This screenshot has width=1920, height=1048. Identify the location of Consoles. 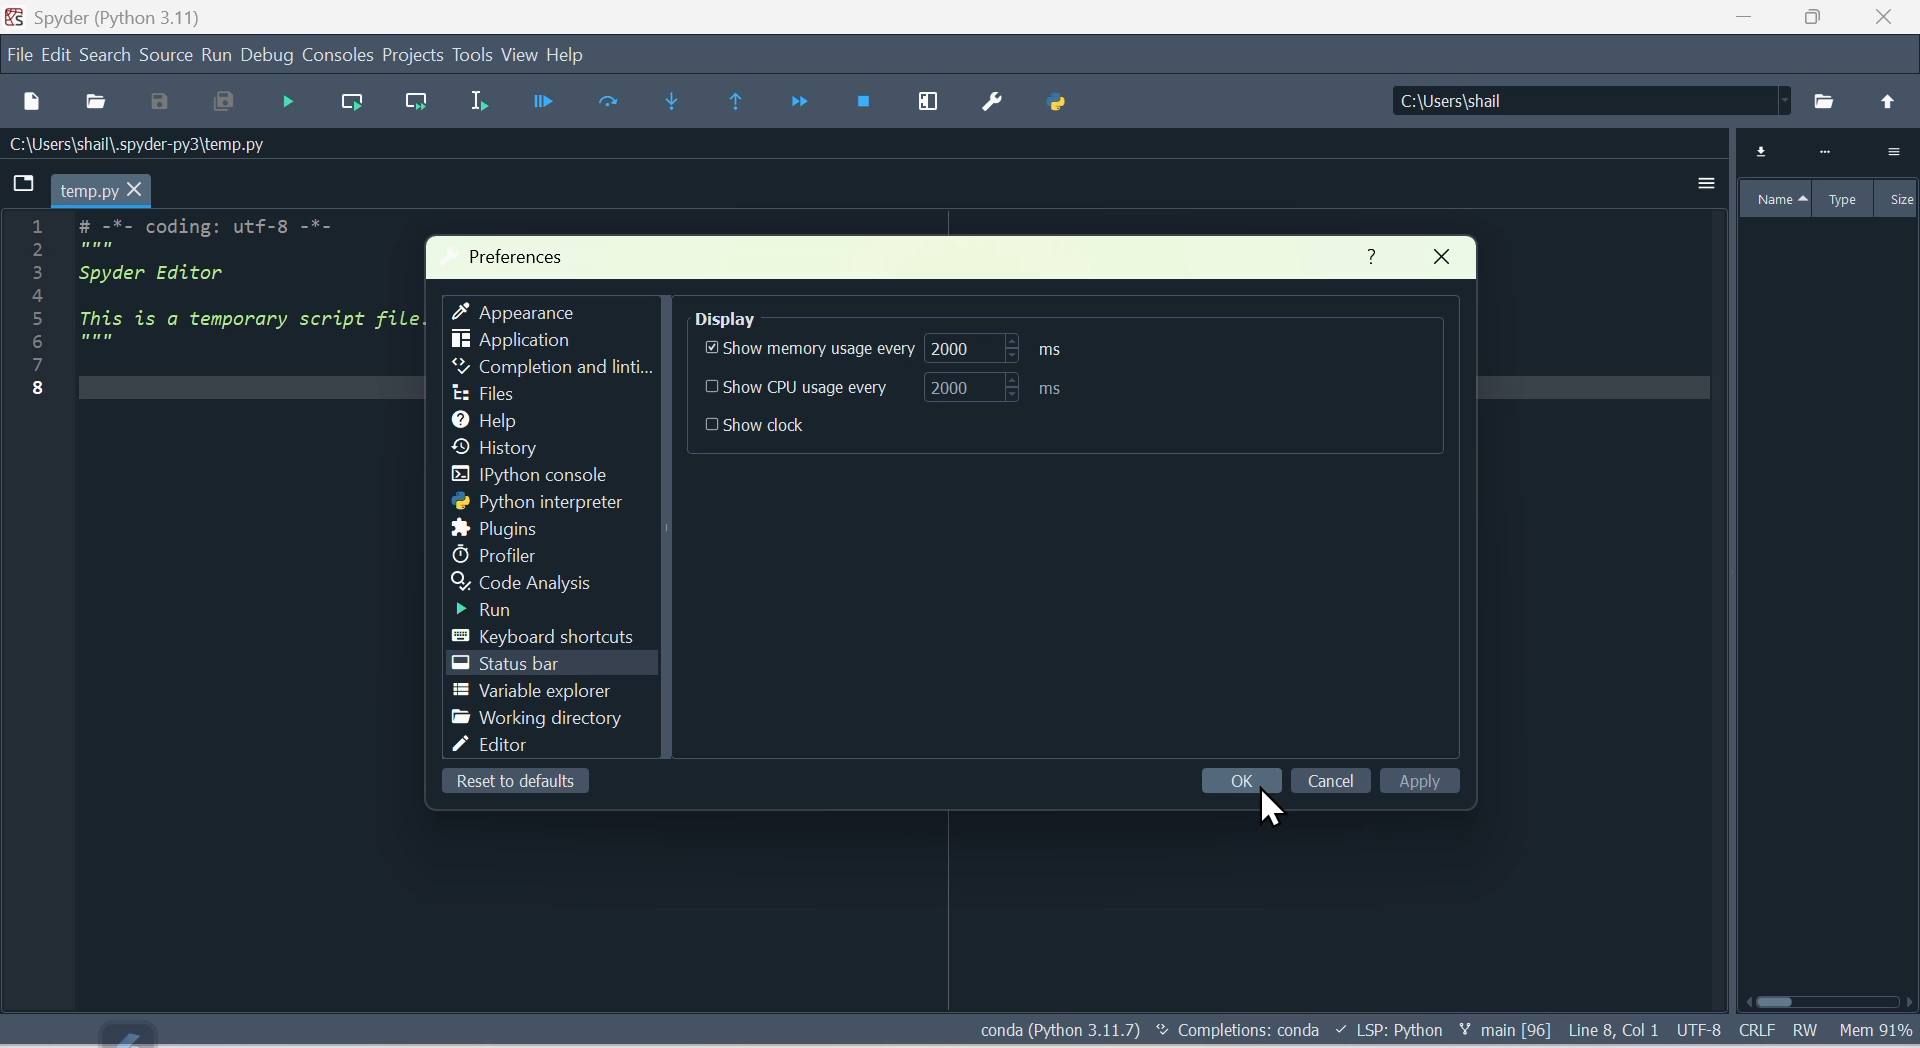
(337, 51).